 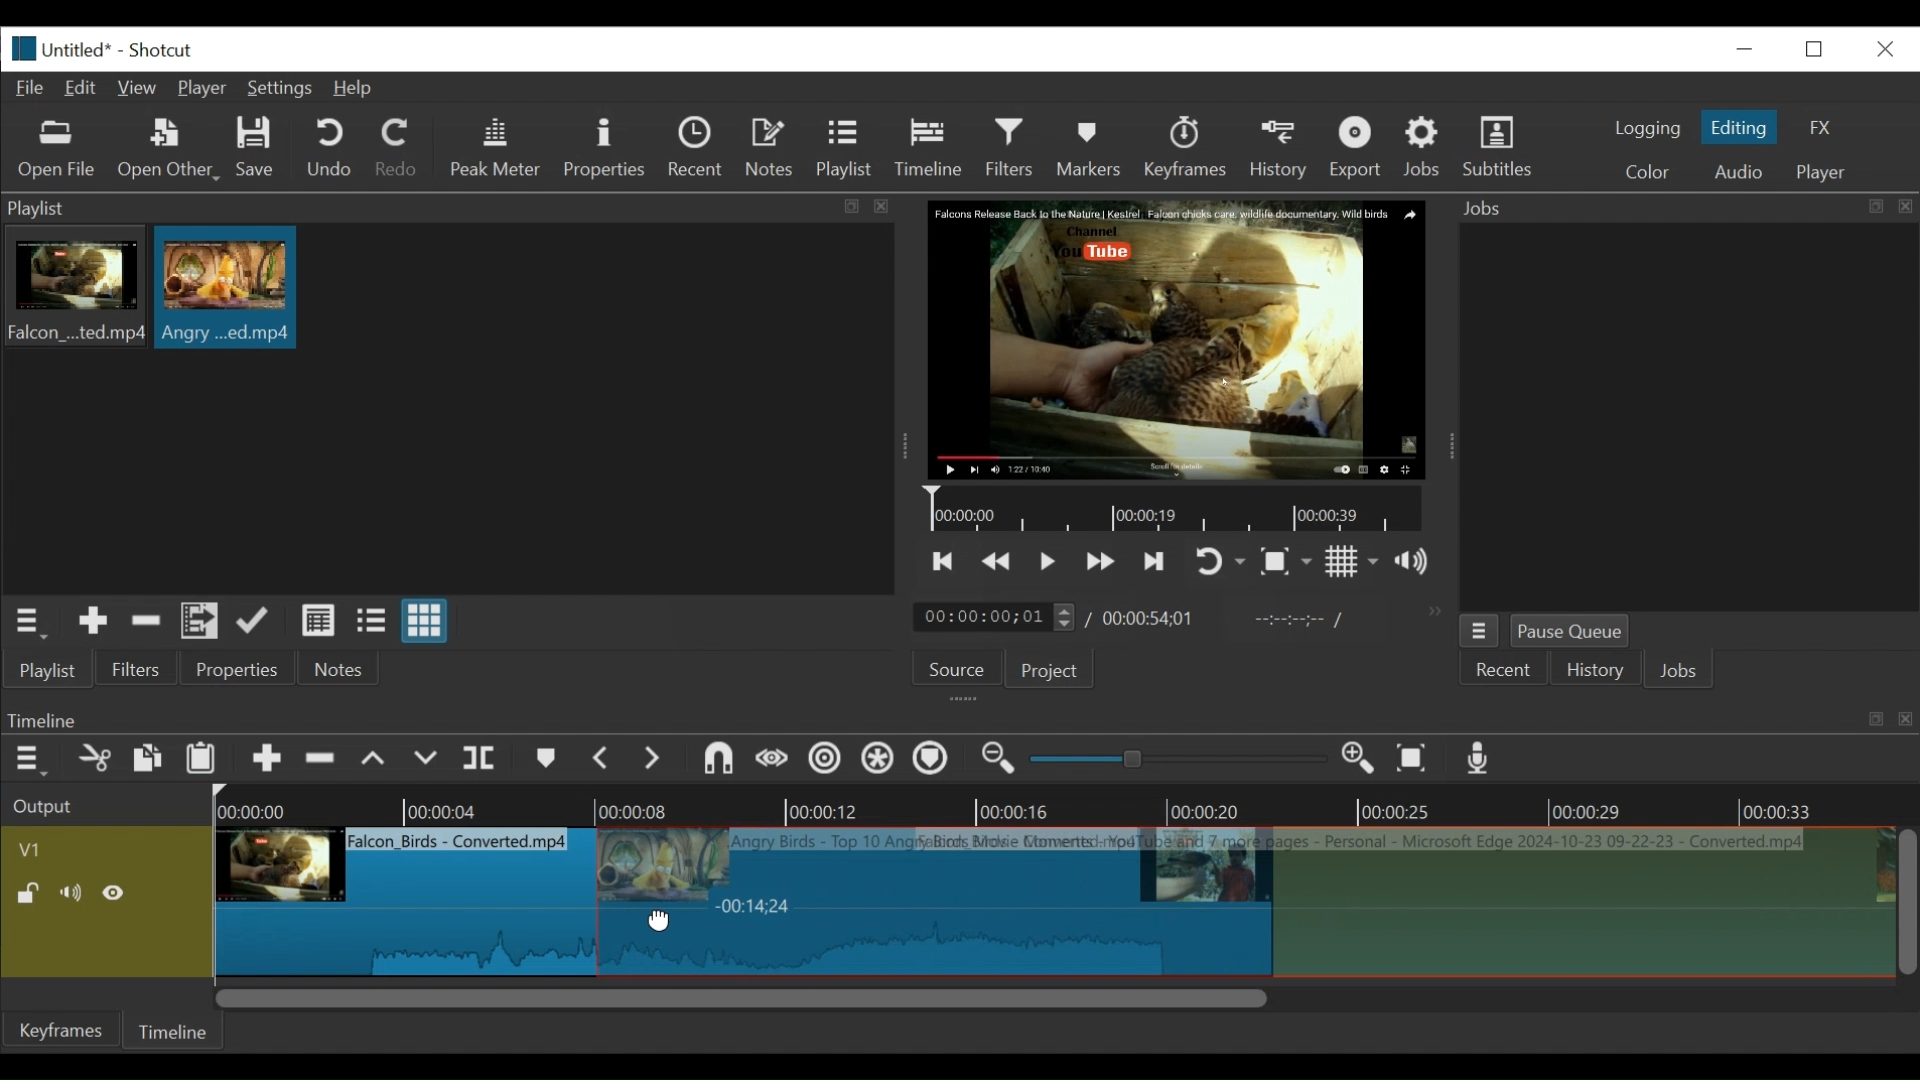 I want to click on Paste, so click(x=208, y=761).